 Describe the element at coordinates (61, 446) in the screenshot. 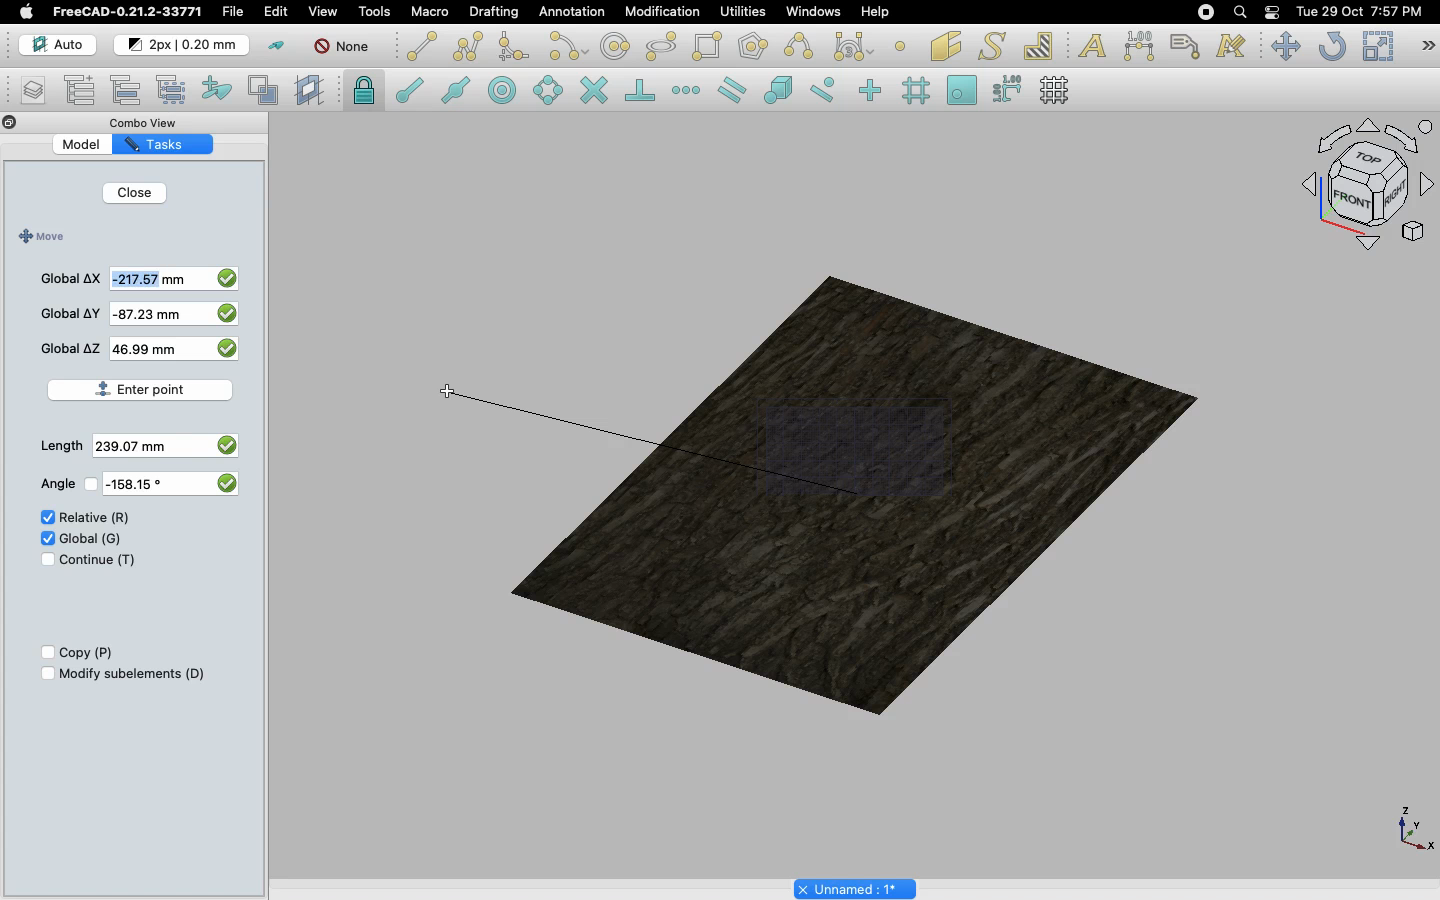

I see `Length` at that location.